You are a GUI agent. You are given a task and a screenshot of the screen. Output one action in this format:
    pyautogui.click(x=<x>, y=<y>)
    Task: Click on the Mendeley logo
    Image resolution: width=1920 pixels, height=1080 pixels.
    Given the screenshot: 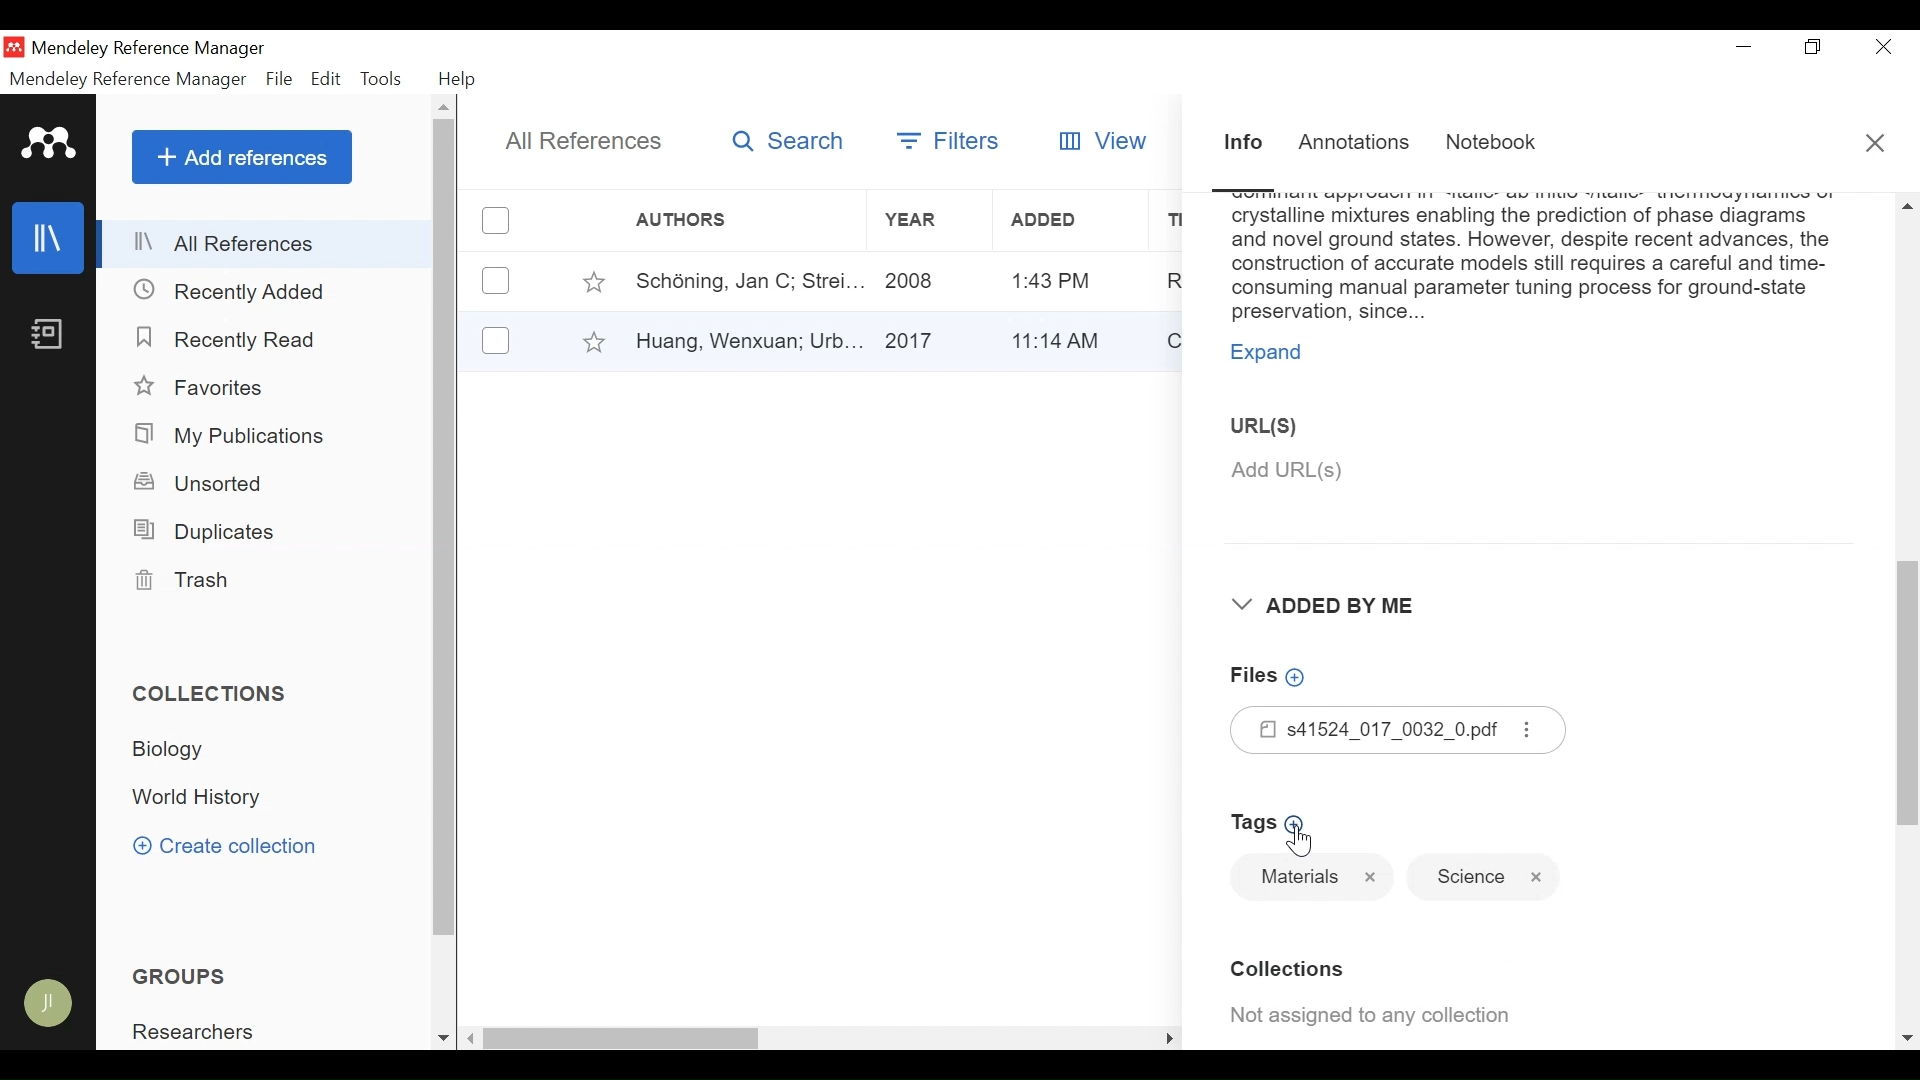 What is the action you would take?
    pyautogui.click(x=51, y=144)
    